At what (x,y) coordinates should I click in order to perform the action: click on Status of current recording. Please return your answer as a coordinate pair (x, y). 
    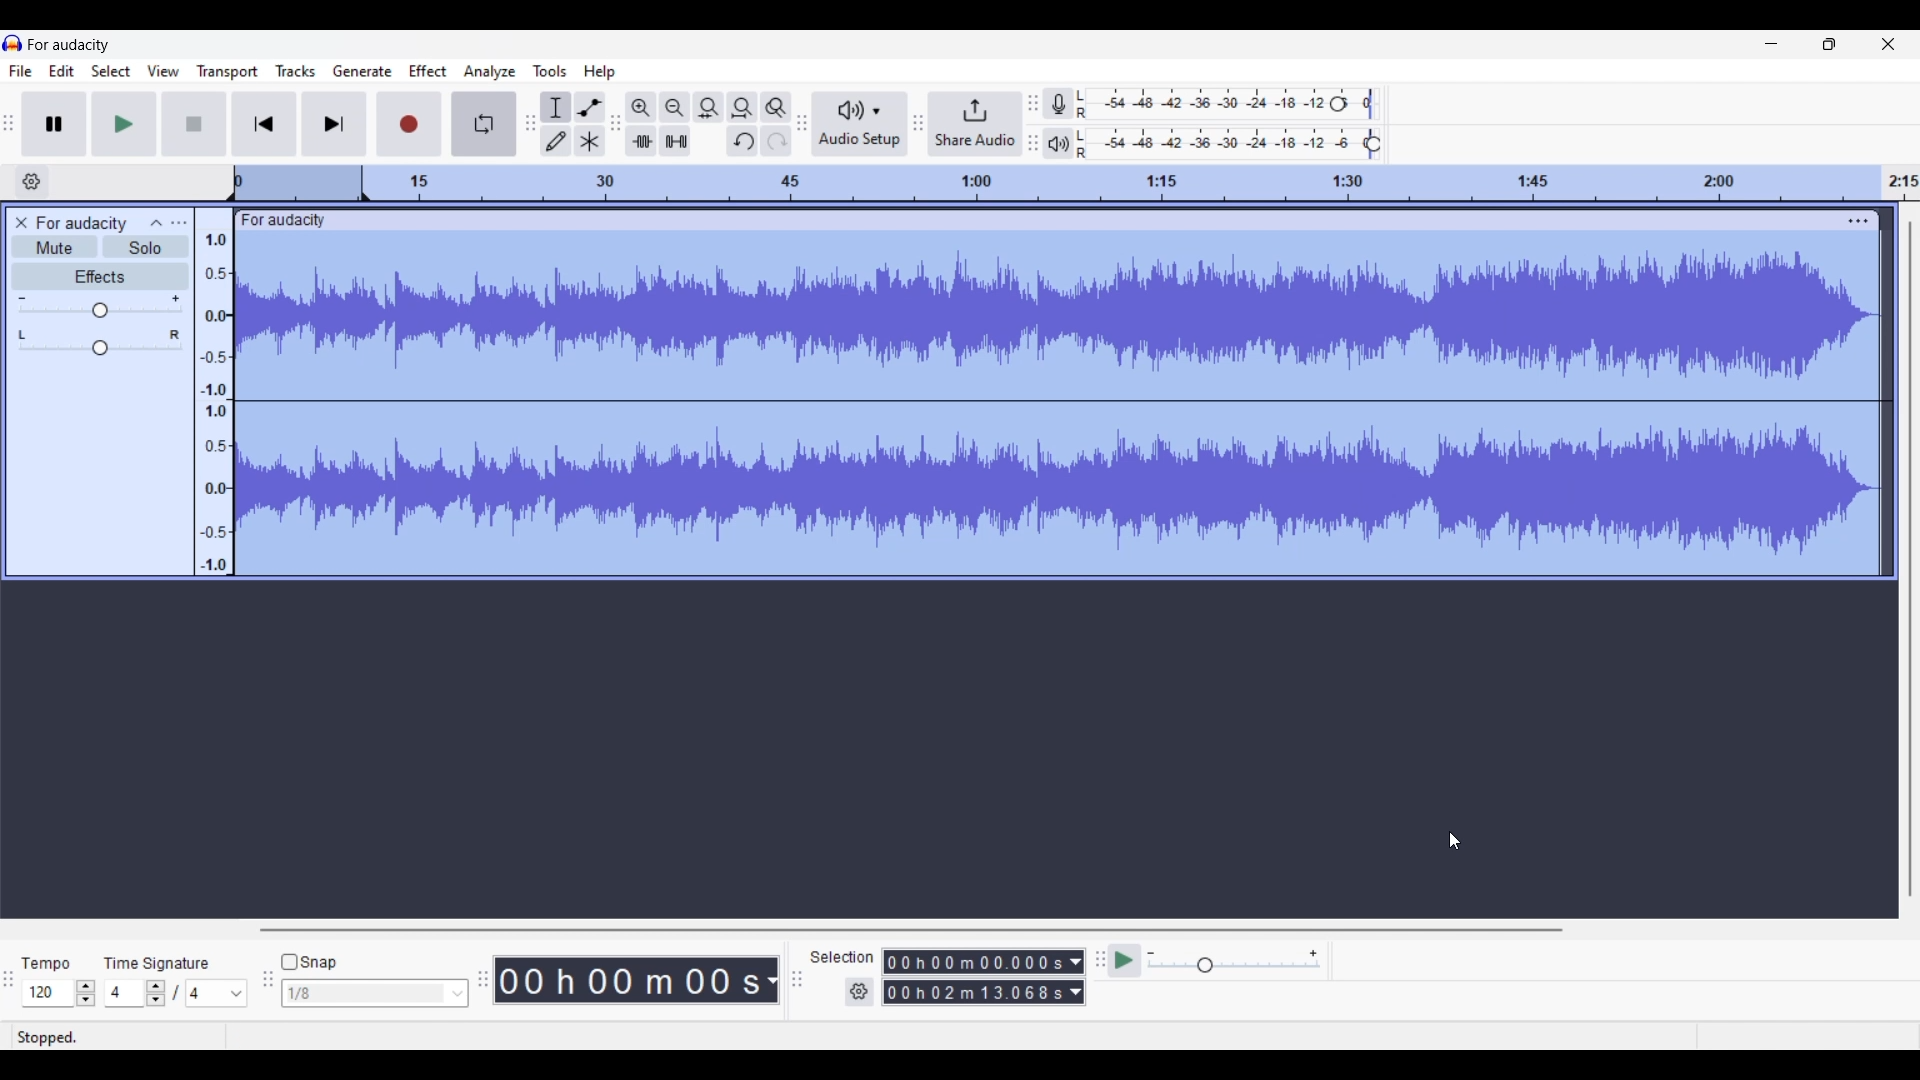
    Looking at the image, I should click on (116, 1038).